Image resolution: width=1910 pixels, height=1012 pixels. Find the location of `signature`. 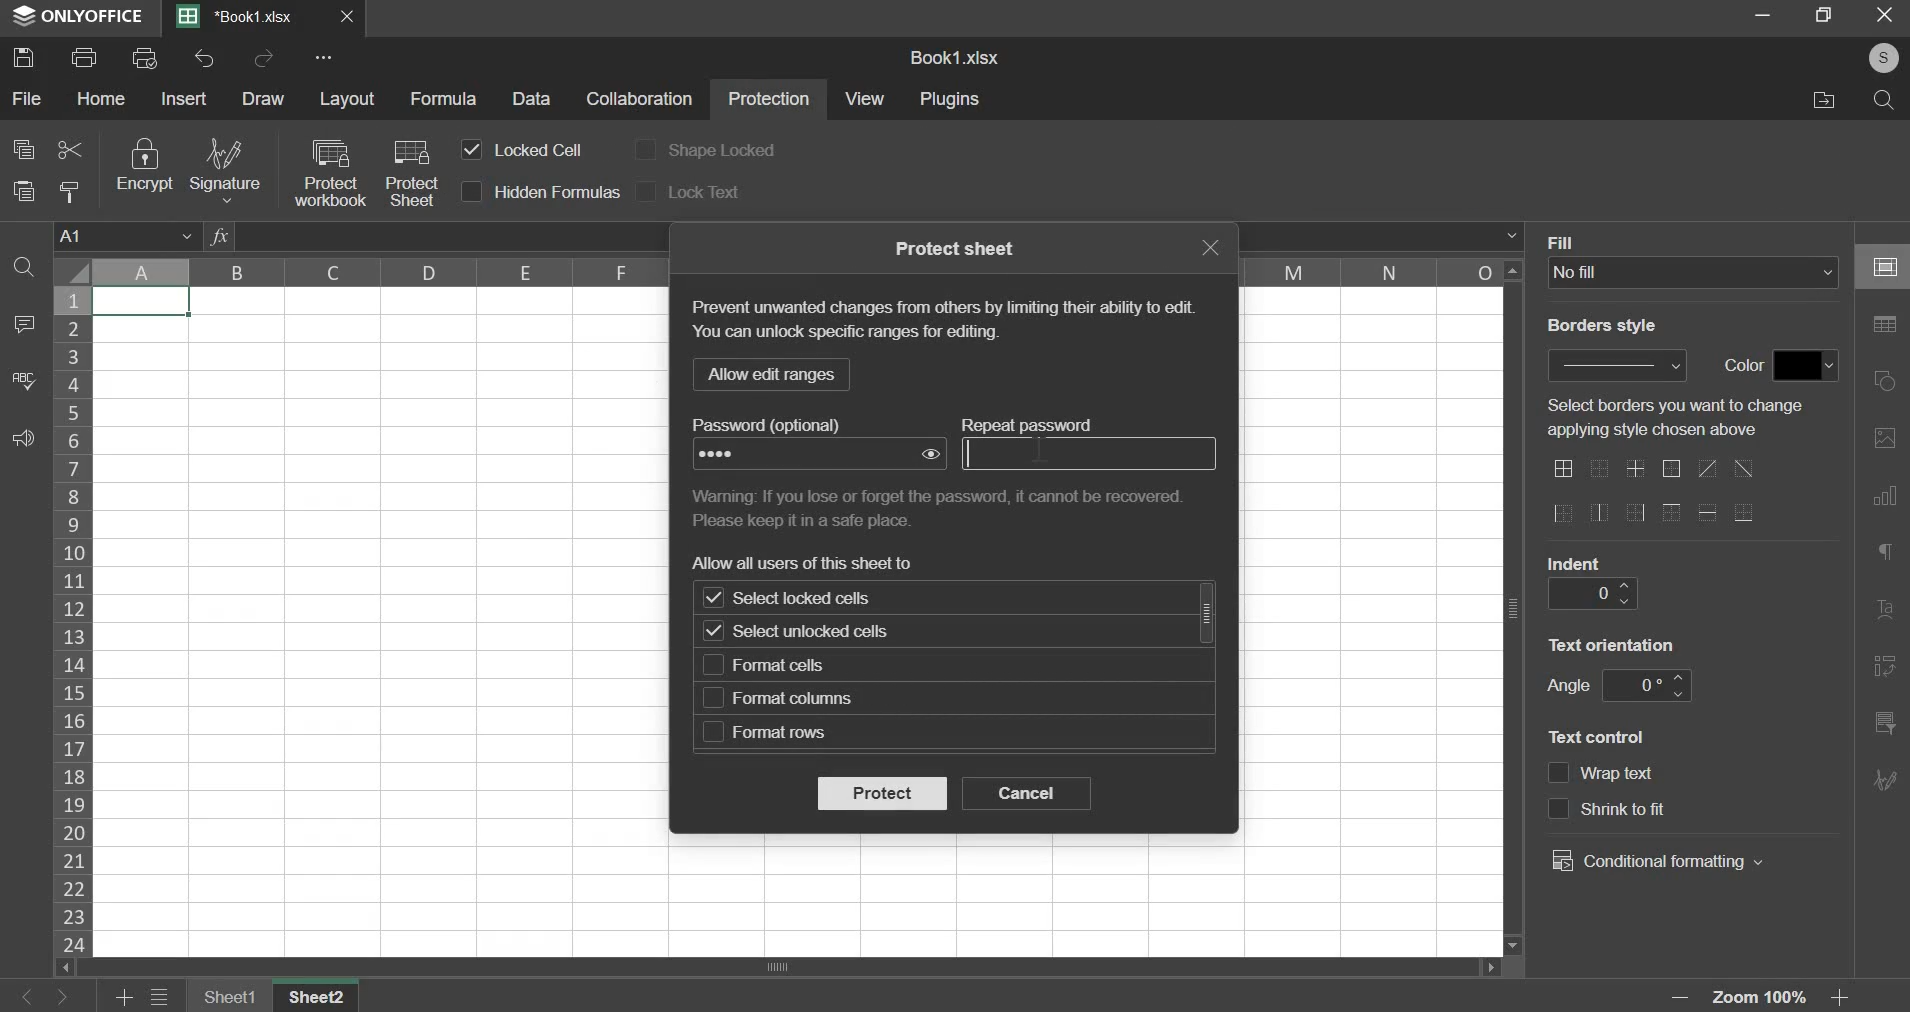

signature is located at coordinates (223, 170).